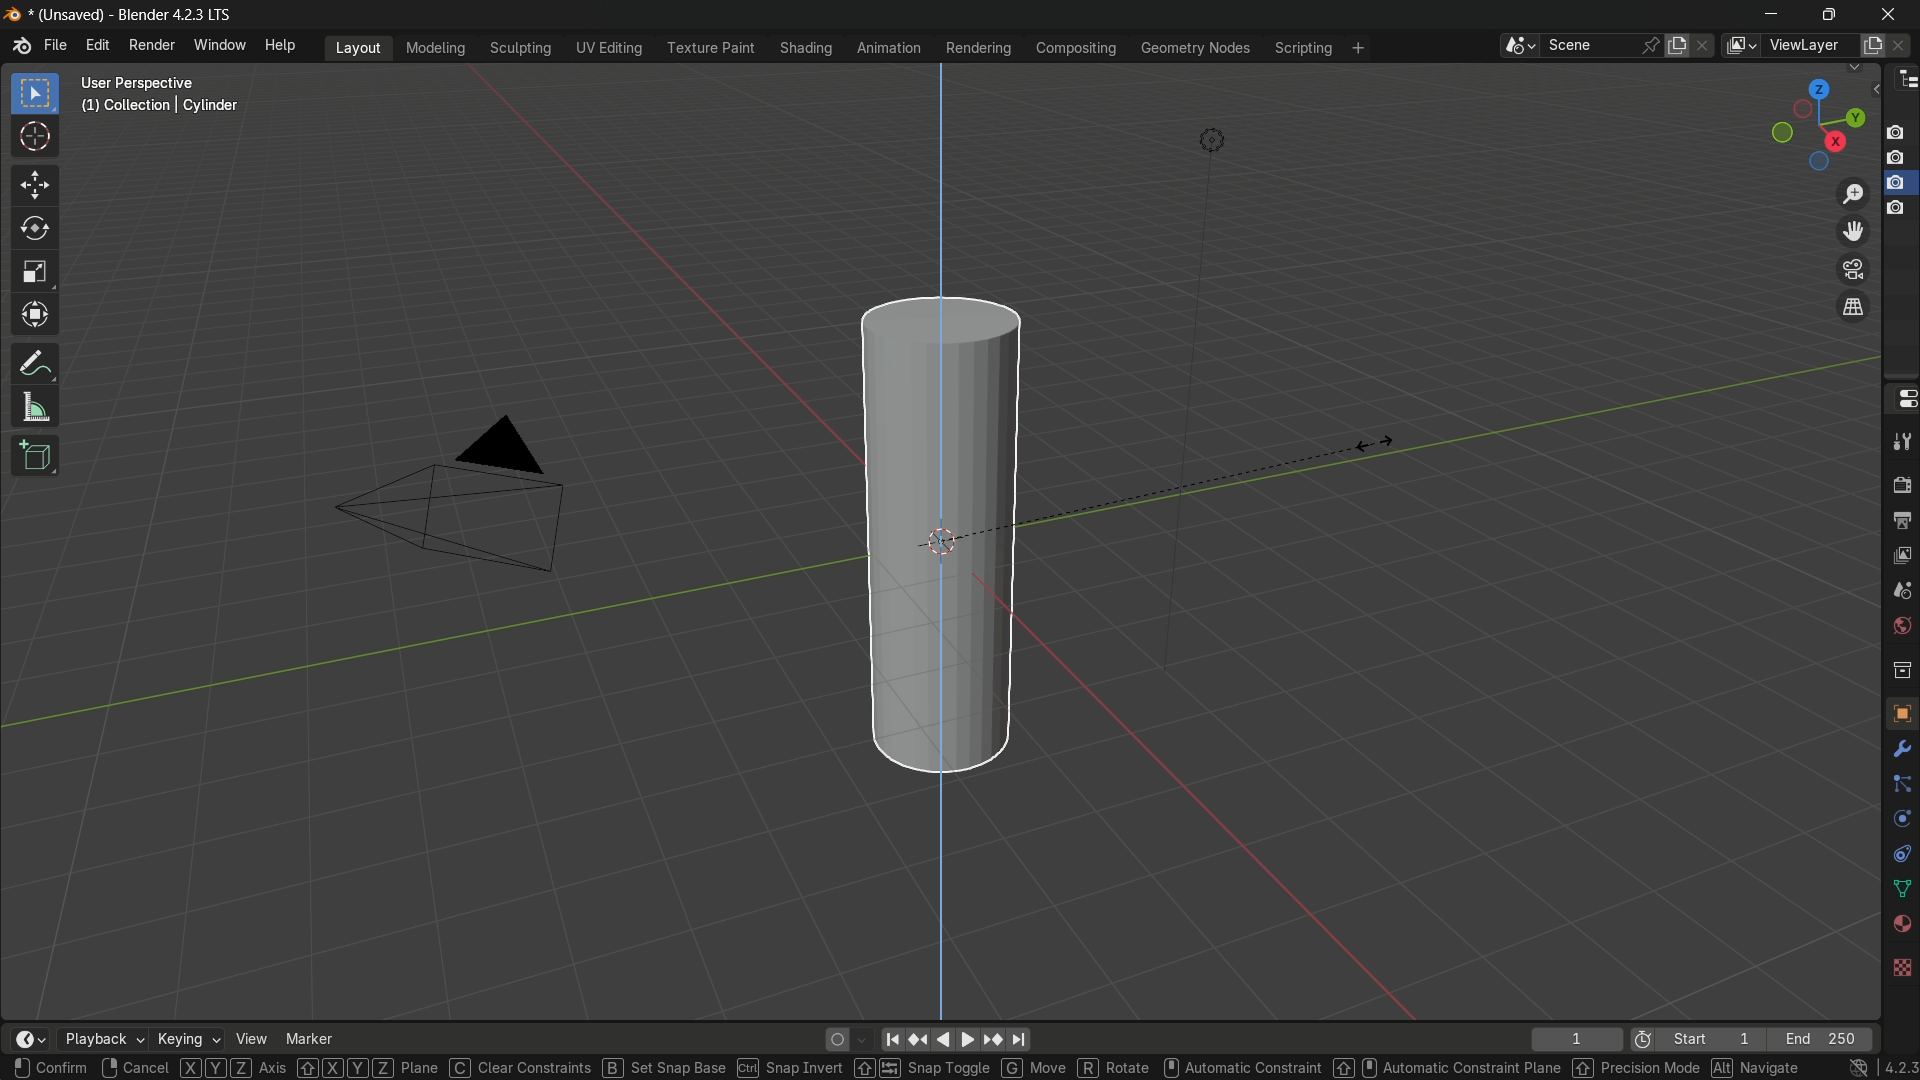  I want to click on hold shift and X,Y,Z to change Plane, so click(369, 1068).